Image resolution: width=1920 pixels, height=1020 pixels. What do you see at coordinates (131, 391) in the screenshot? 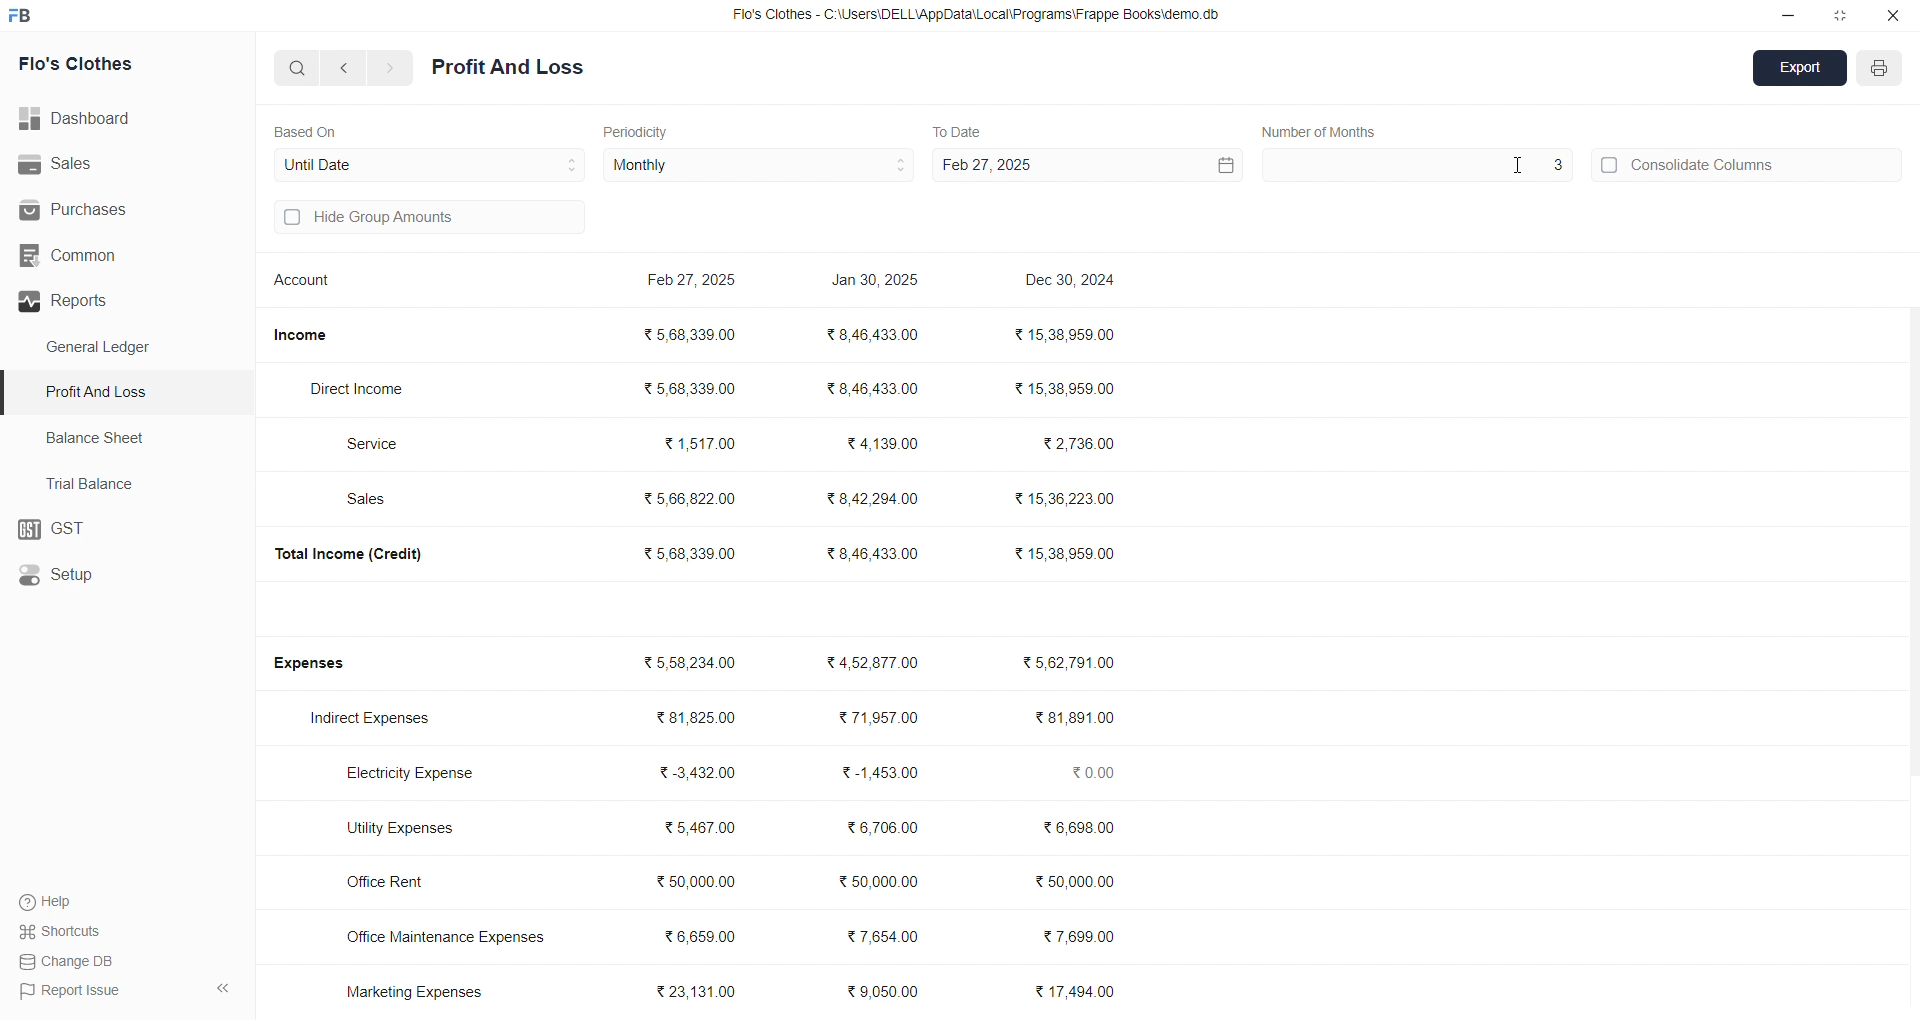
I see `Profit And Loss` at bounding box center [131, 391].